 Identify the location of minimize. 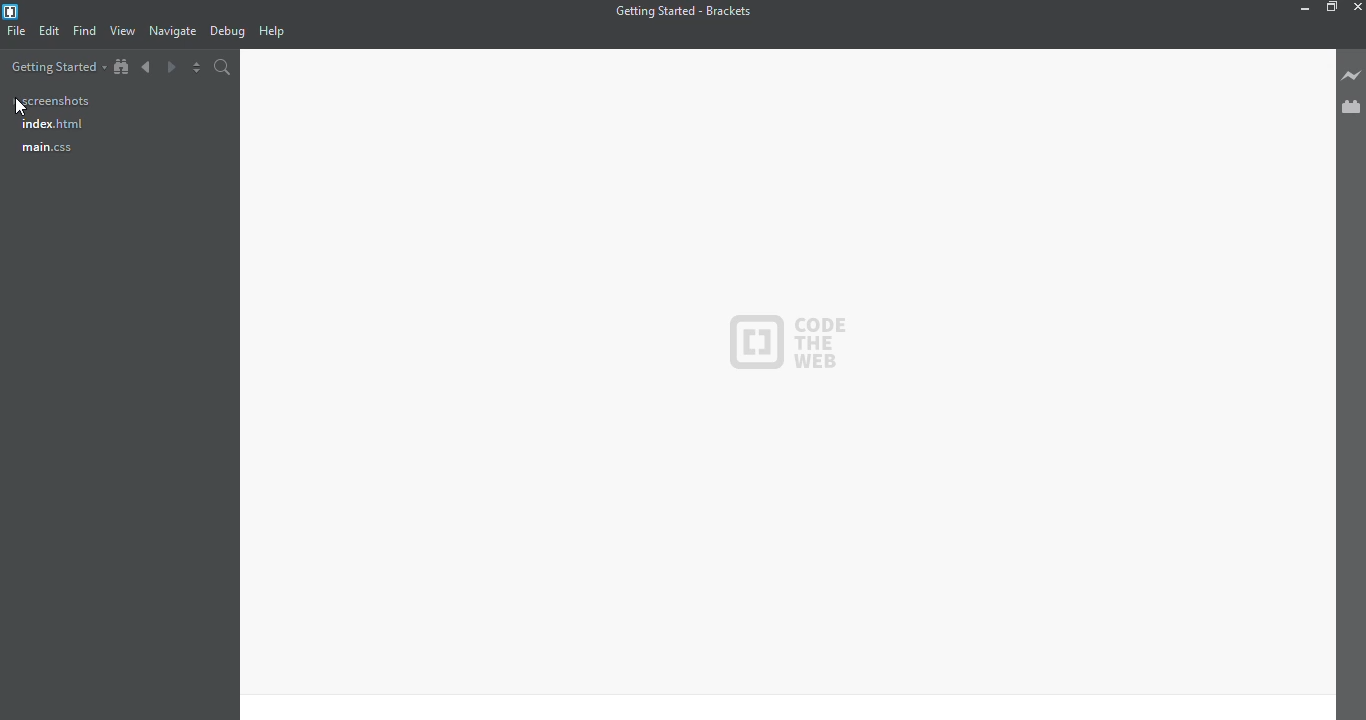
(1302, 9).